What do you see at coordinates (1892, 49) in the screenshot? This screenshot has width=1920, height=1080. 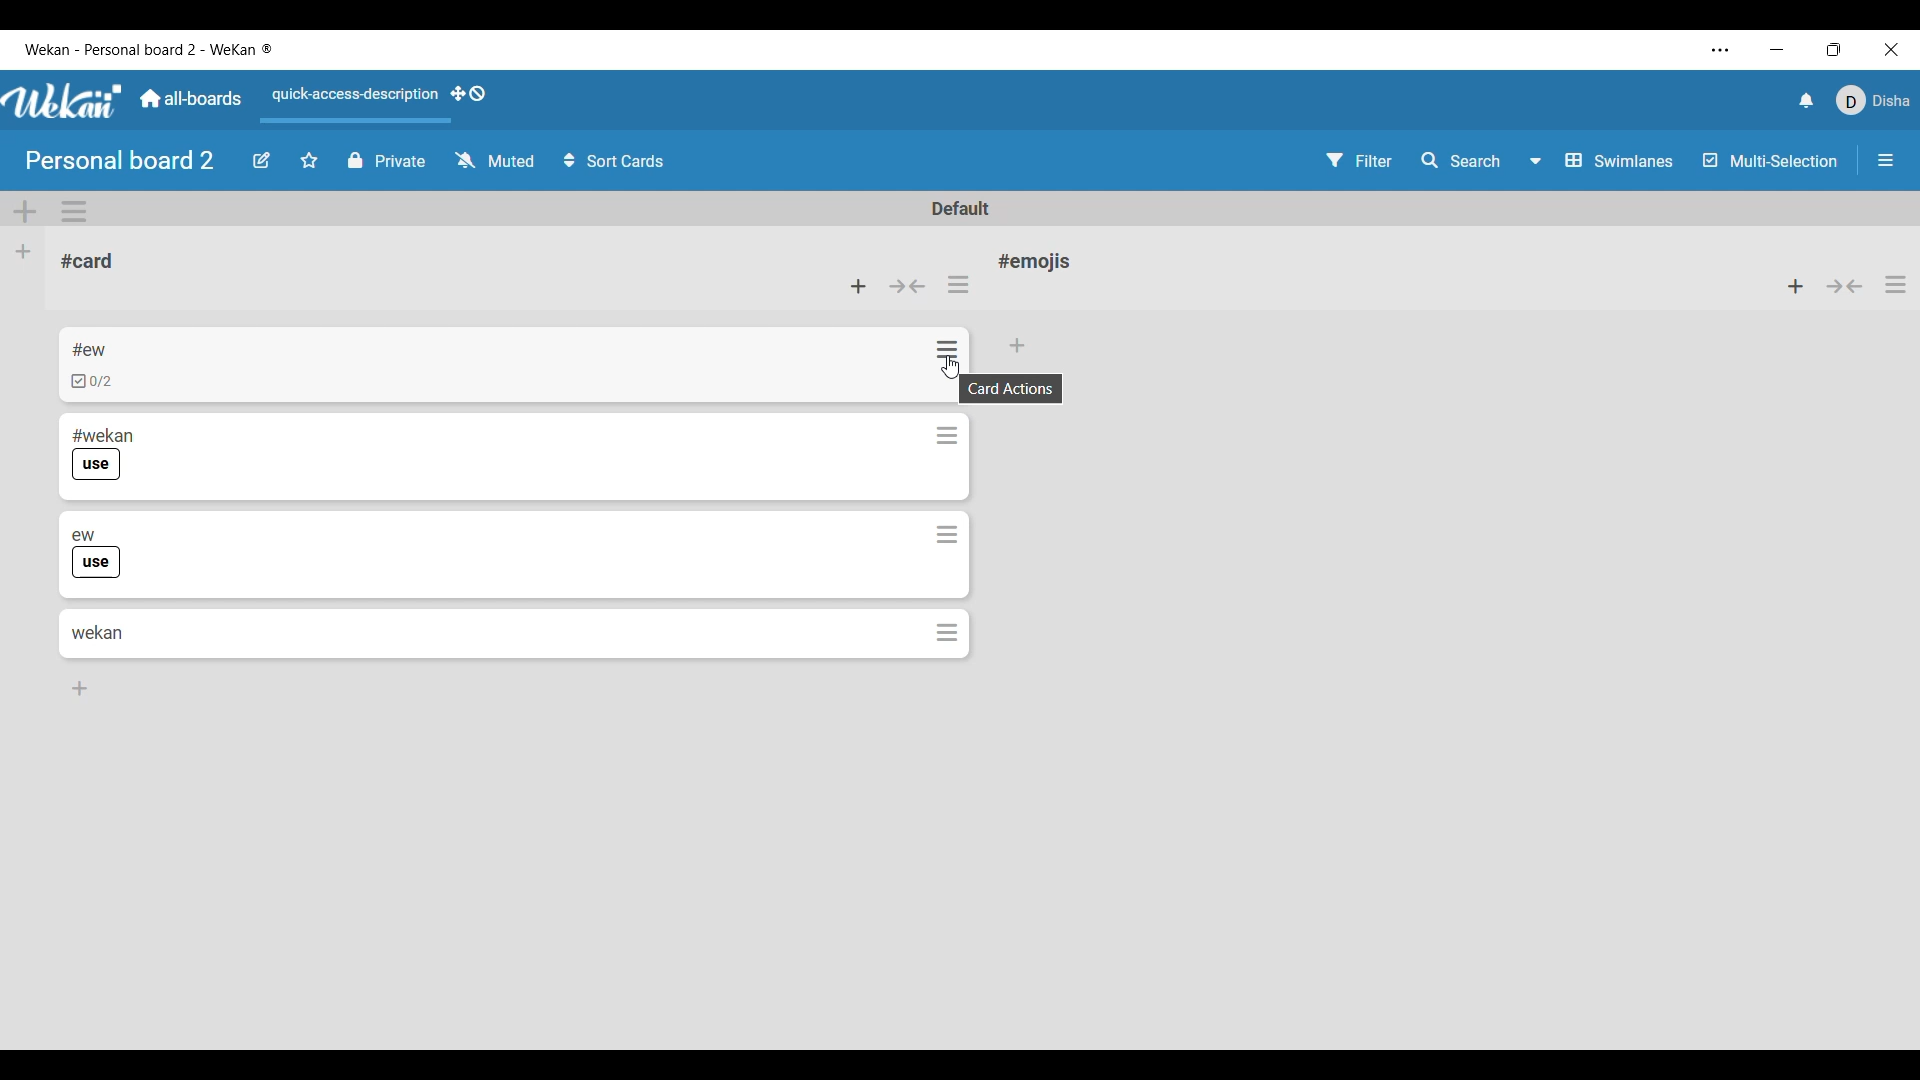 I see `Close interface` at bounding box center [1892, 49].